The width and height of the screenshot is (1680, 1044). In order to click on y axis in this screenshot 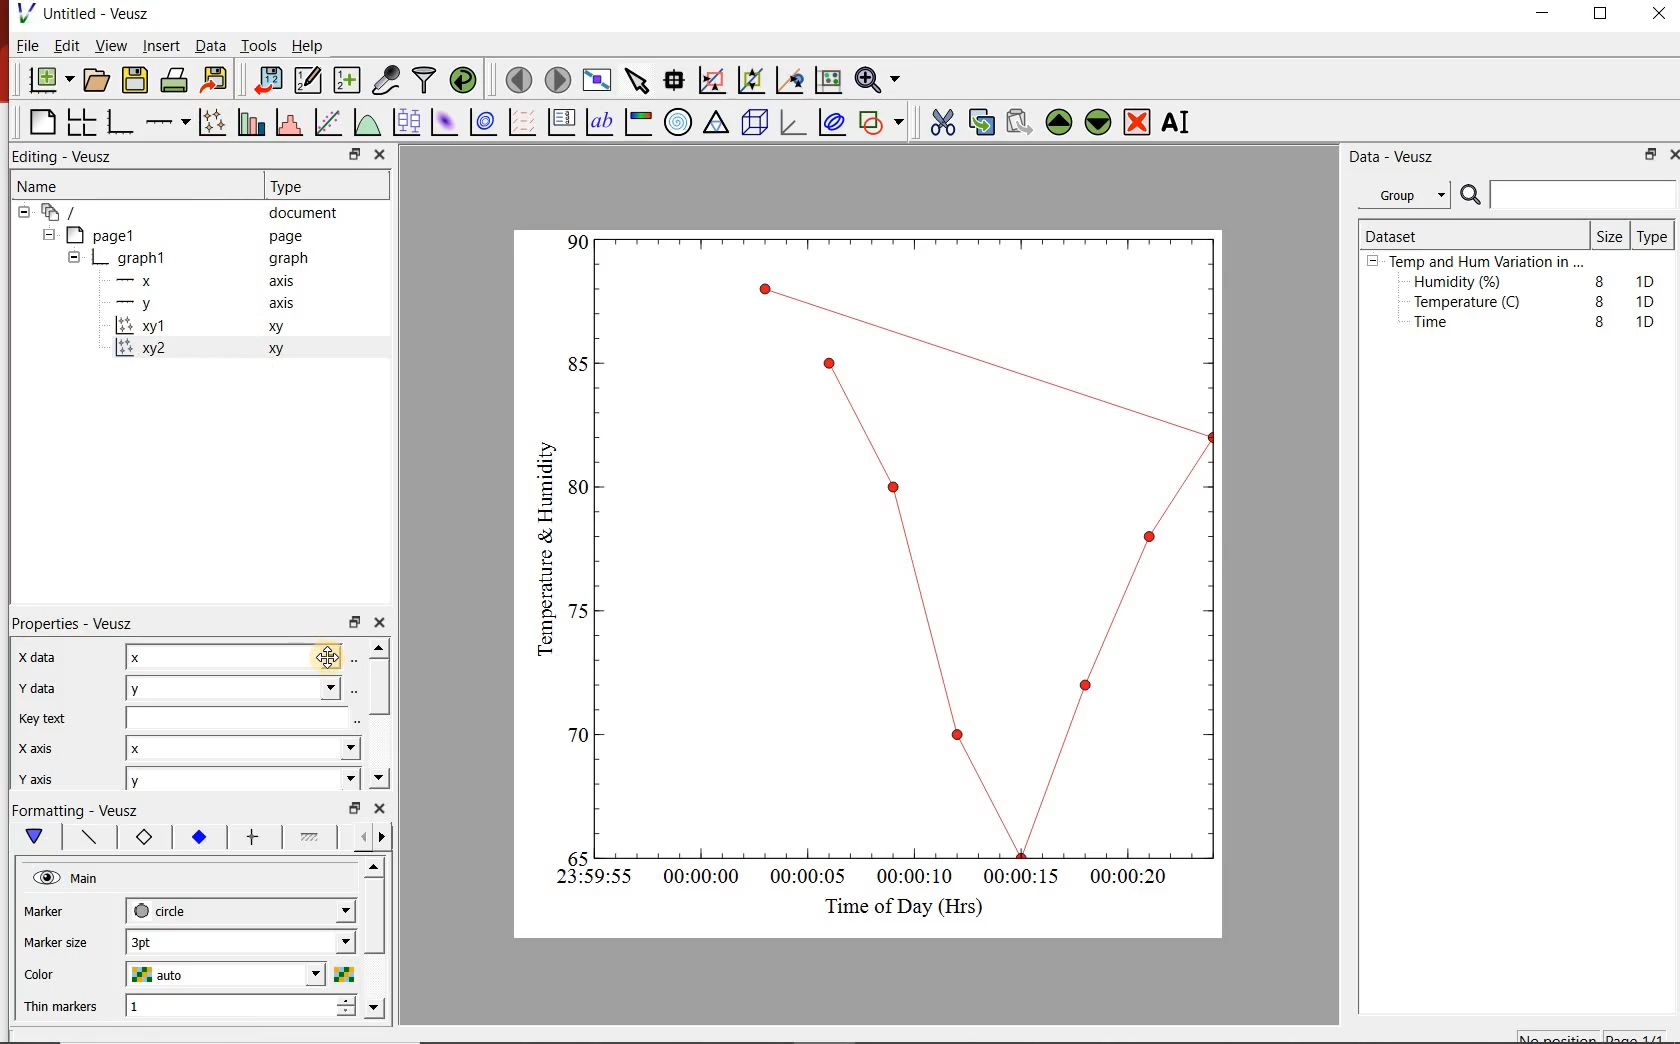, I will do `click(50, 776)`.